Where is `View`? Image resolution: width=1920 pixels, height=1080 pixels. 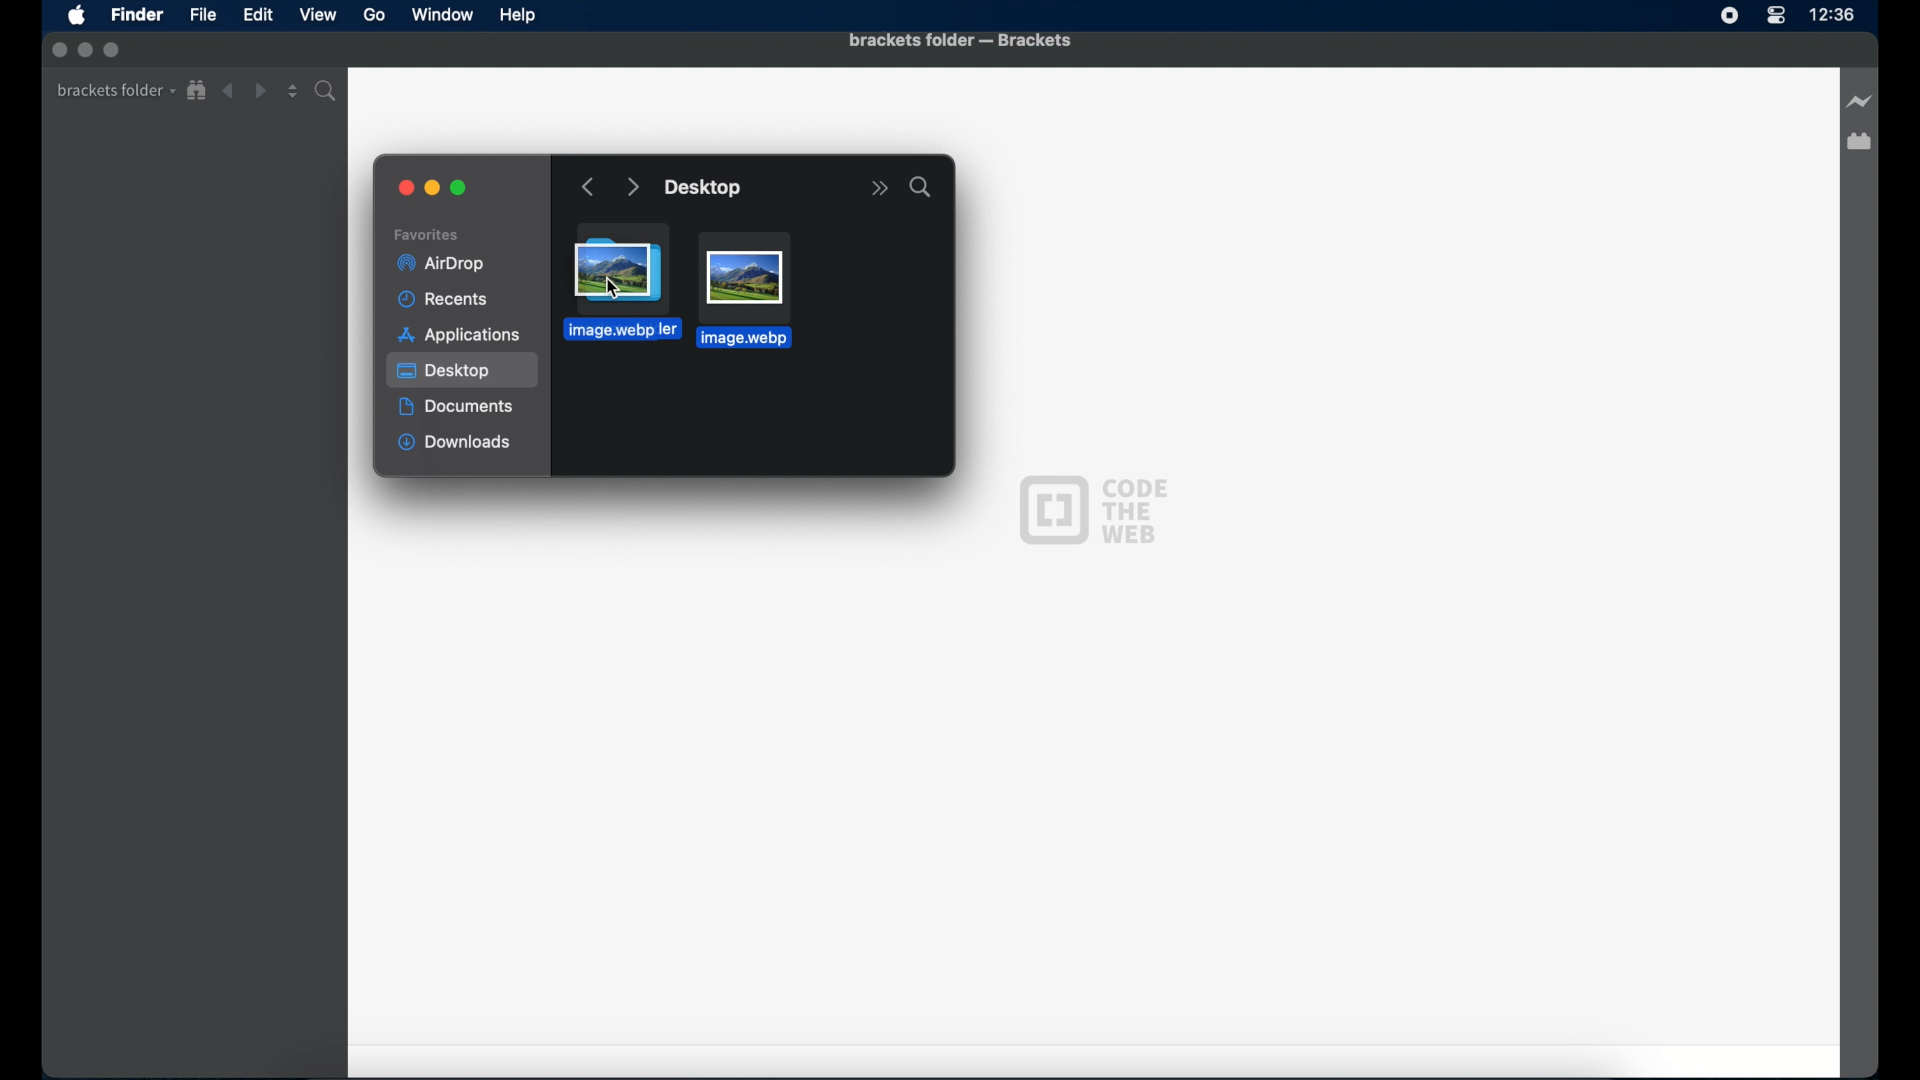
View is located at coordinates (318, 14).